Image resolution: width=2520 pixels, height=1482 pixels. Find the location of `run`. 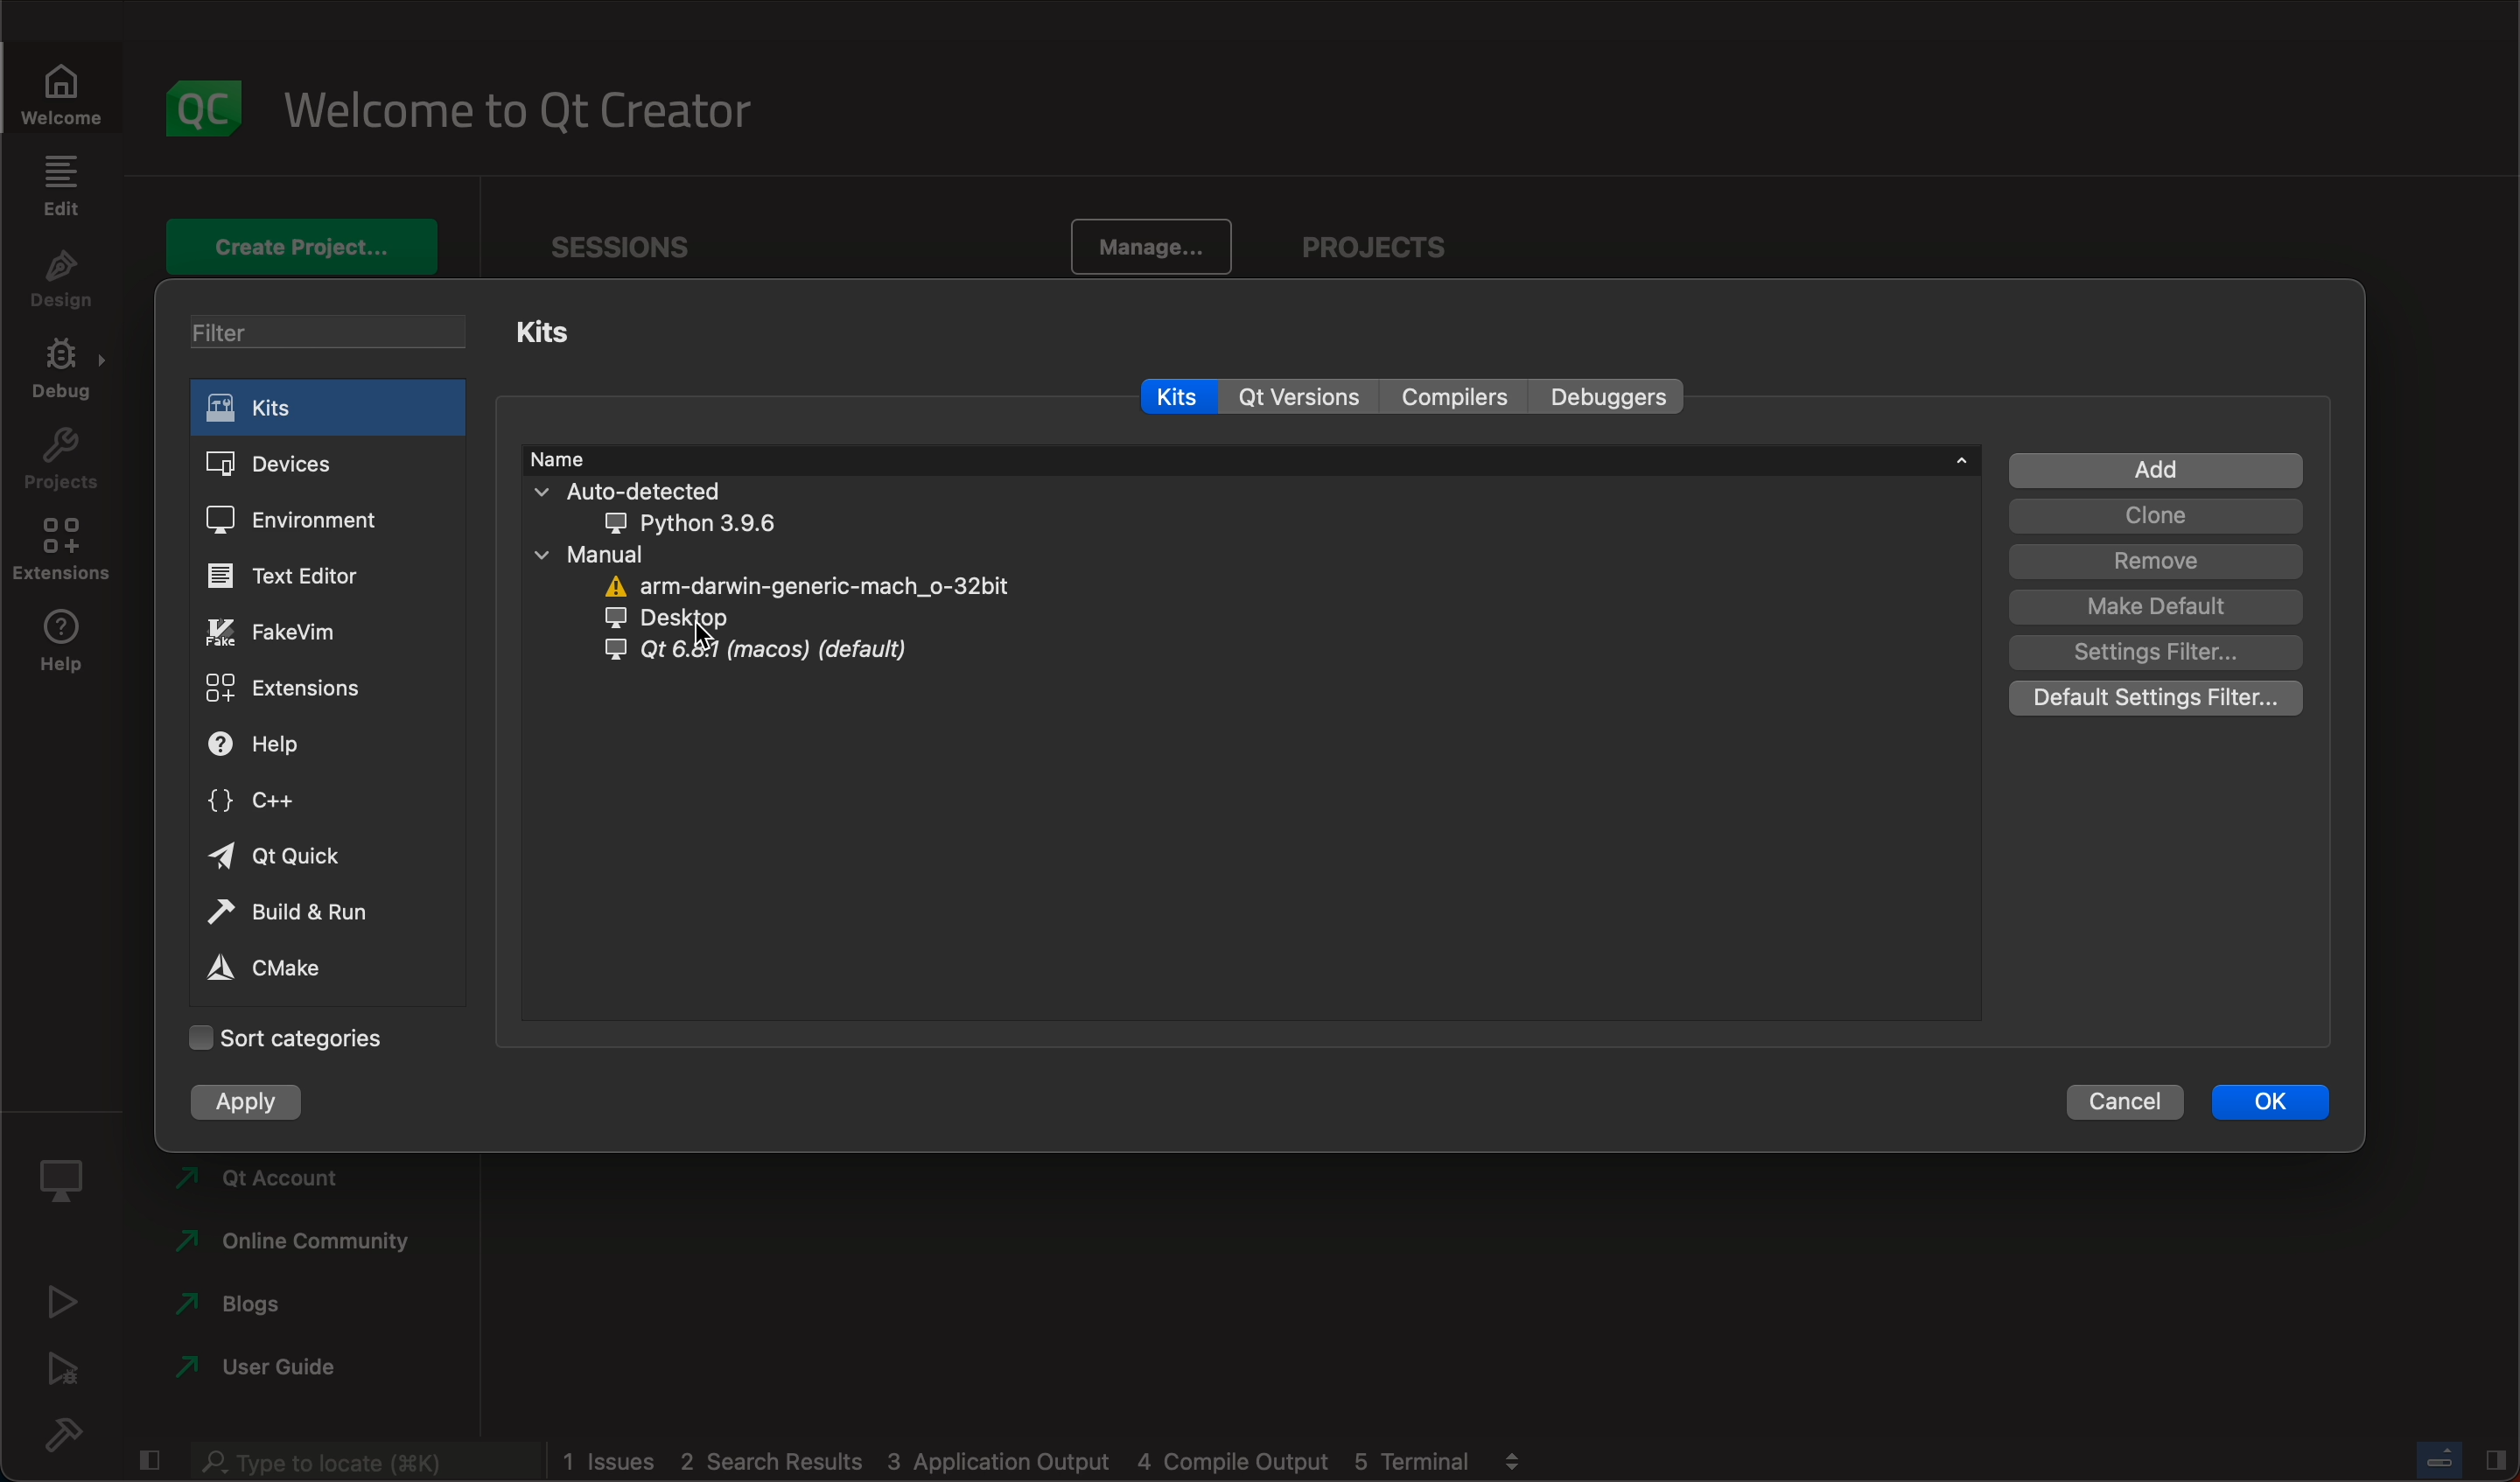

run is located at coordinates (67, 1298).